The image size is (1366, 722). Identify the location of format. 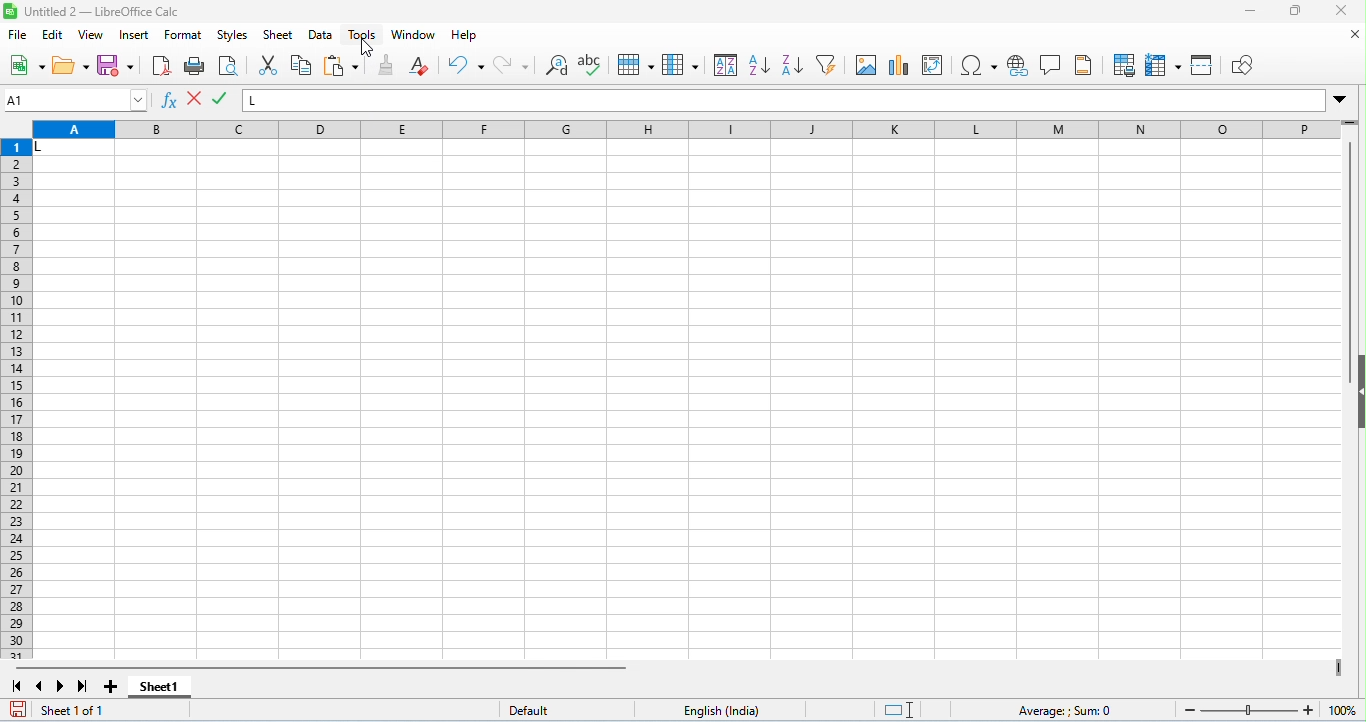
(185, 37).